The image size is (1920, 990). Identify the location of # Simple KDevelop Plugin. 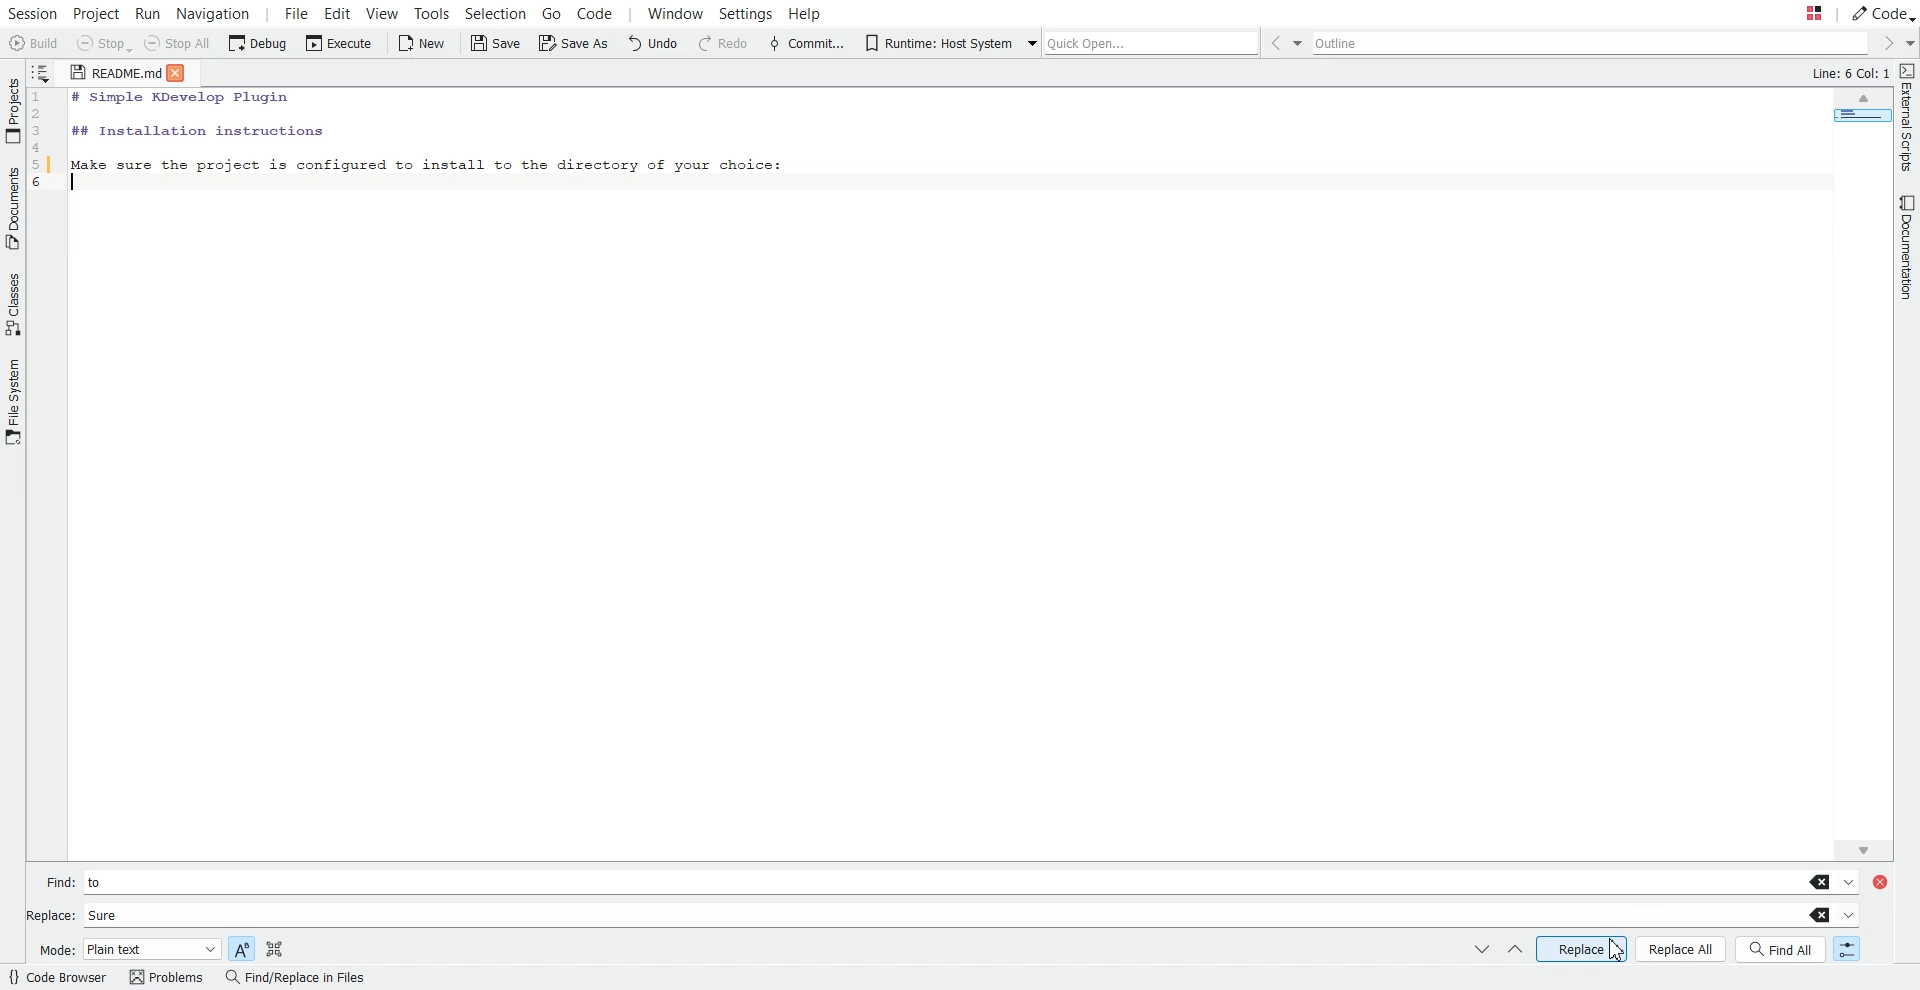
(182, 99).